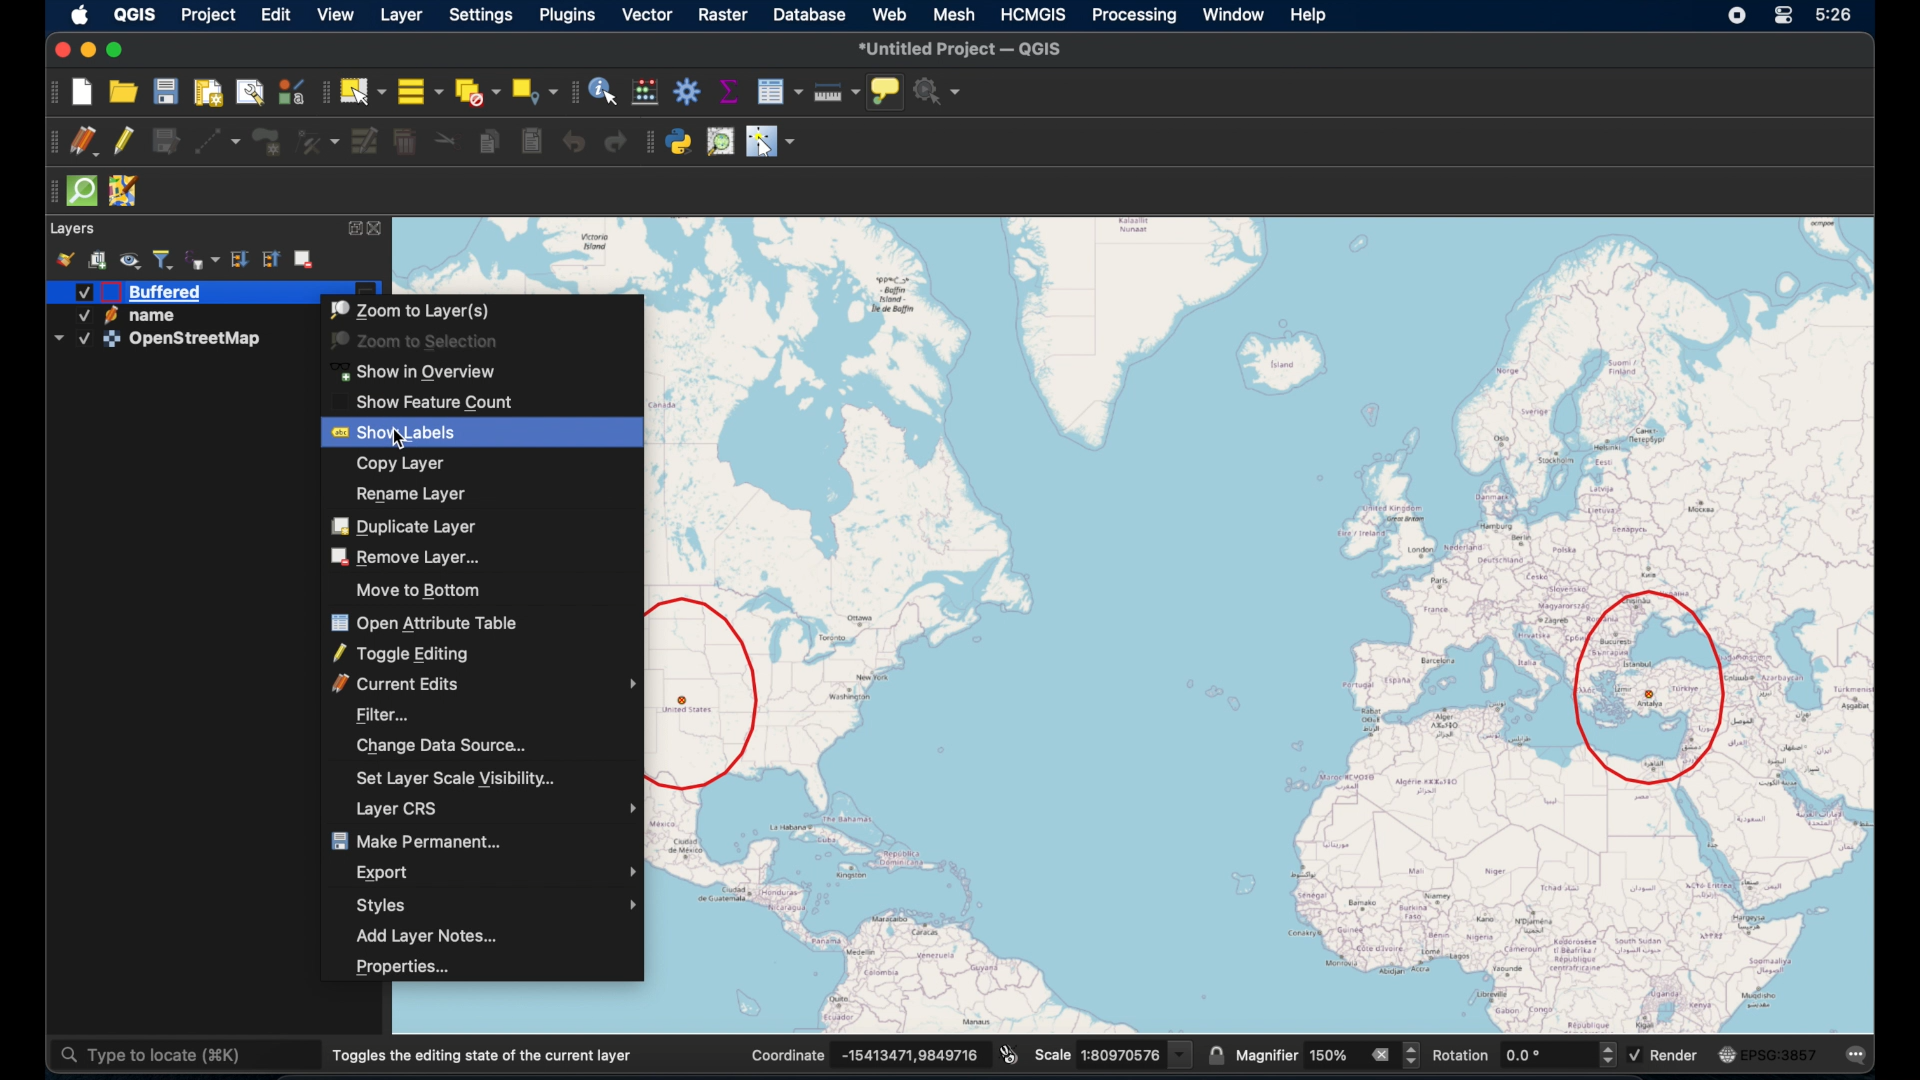 This screenshot has height=1080, width=1920. What do you see at coordinates (1009, 1053) in the screenshot?
I see `toggle extents and position mouse display` at bounding box center [1009, 1053].